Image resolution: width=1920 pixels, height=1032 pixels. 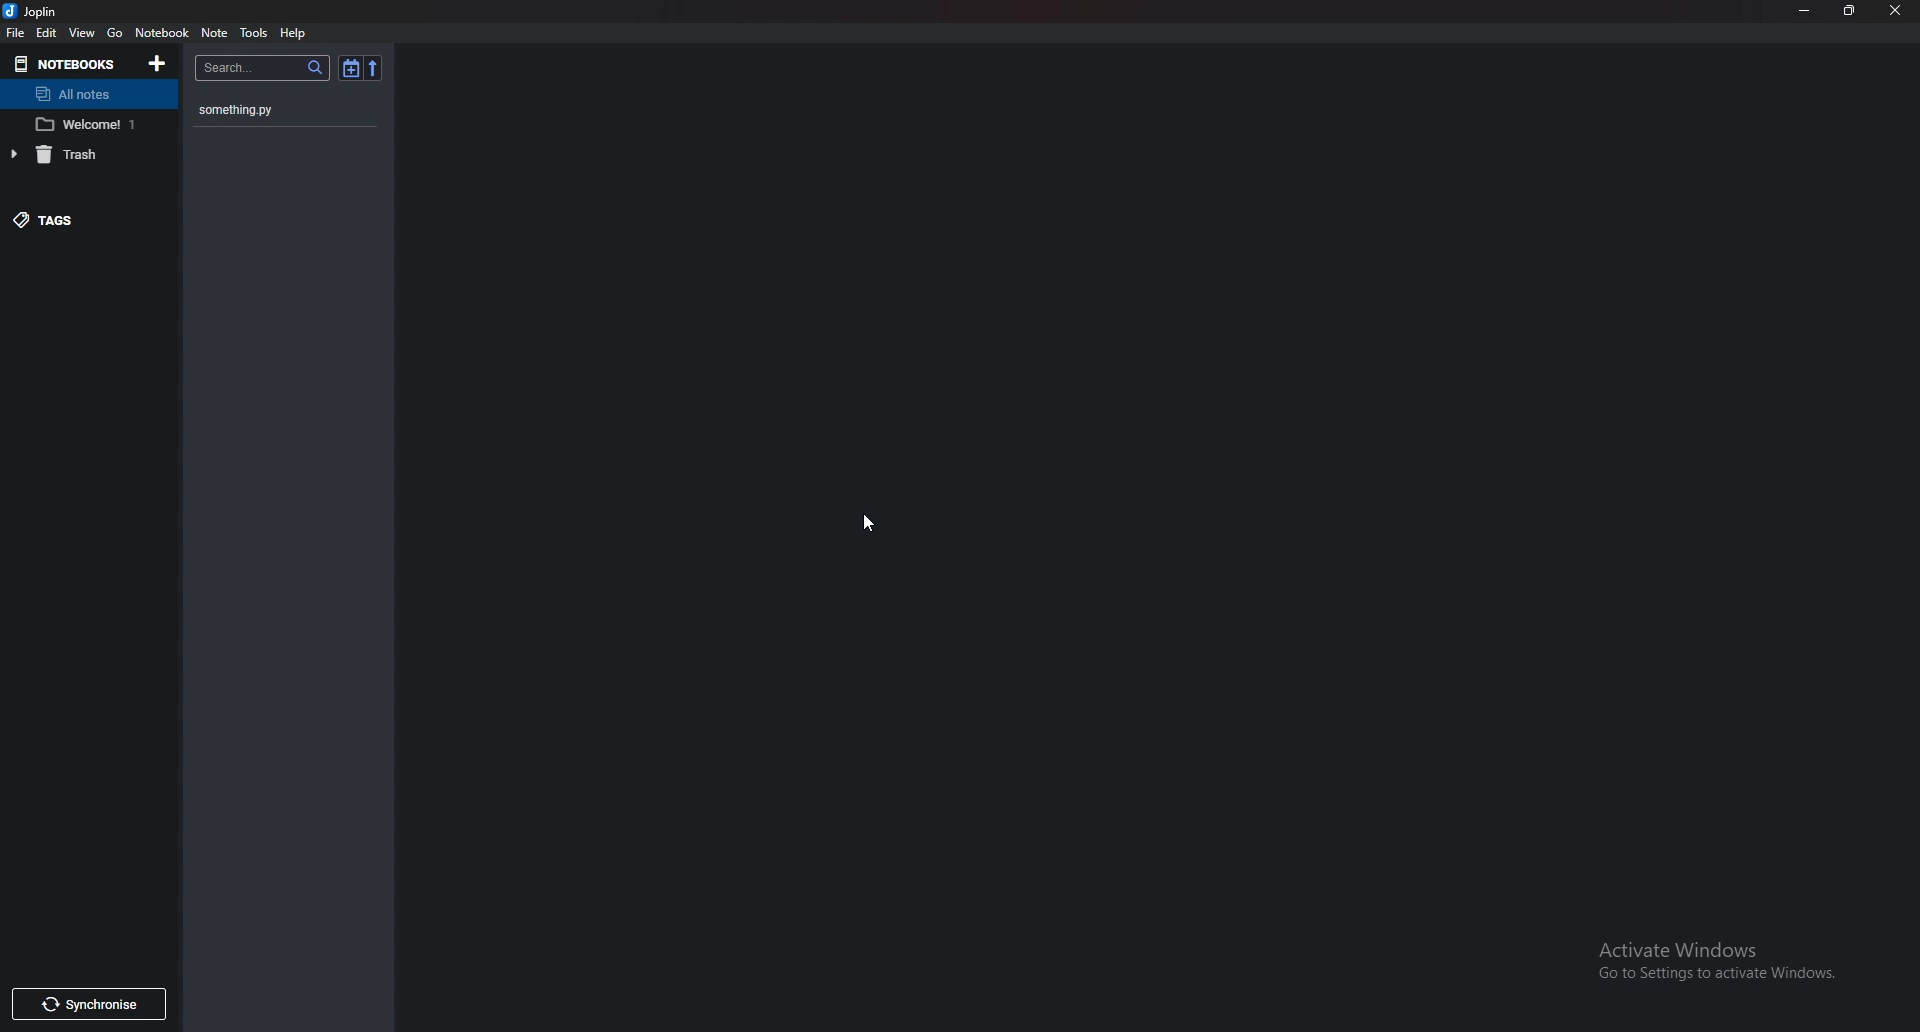 What do you see at coordinates (294, 34) in the screenshot?
I see `help` at bounding box center [294, 34].